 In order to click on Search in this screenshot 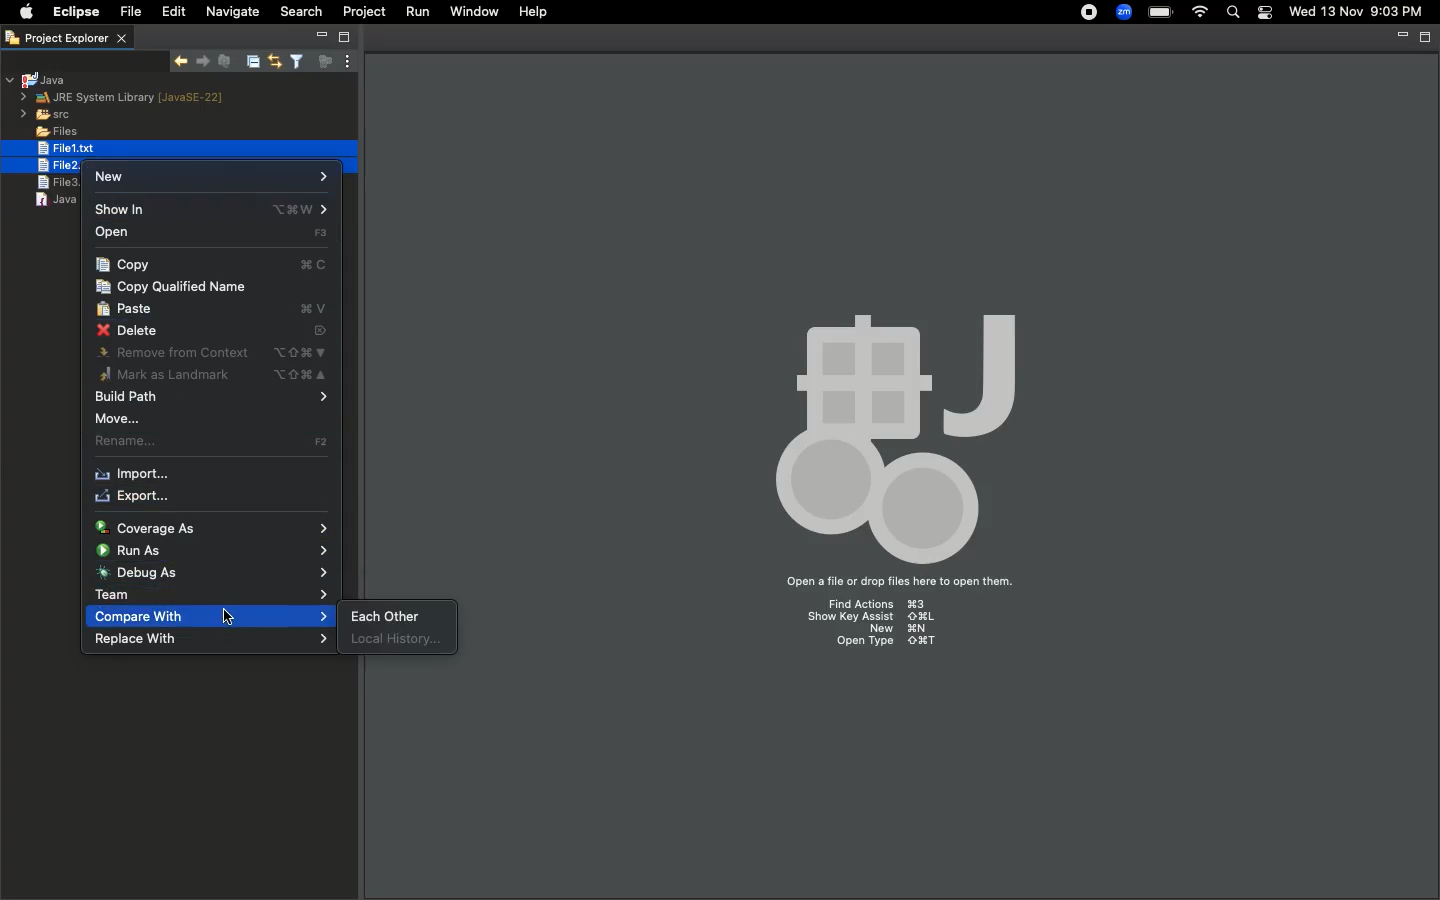, I will do `click(1233, 13)`.